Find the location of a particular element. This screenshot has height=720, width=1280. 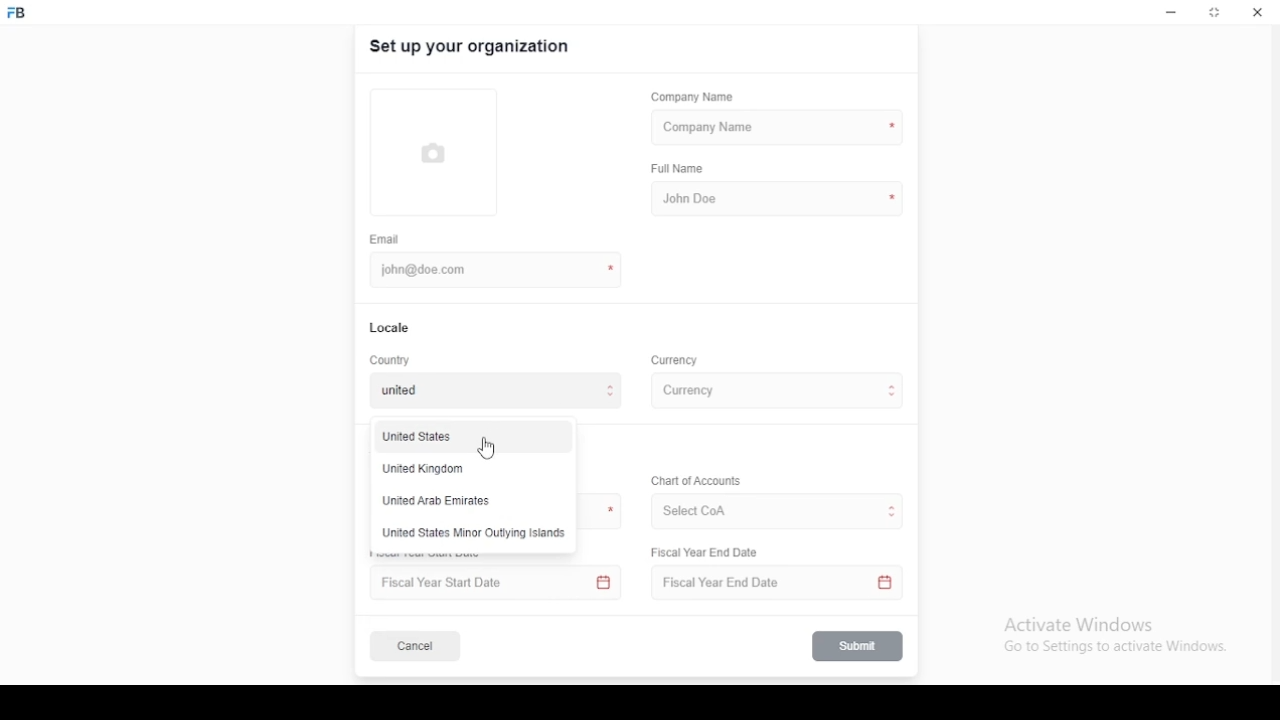

Fiscal Year End Date is located at coordinates (706, 552).